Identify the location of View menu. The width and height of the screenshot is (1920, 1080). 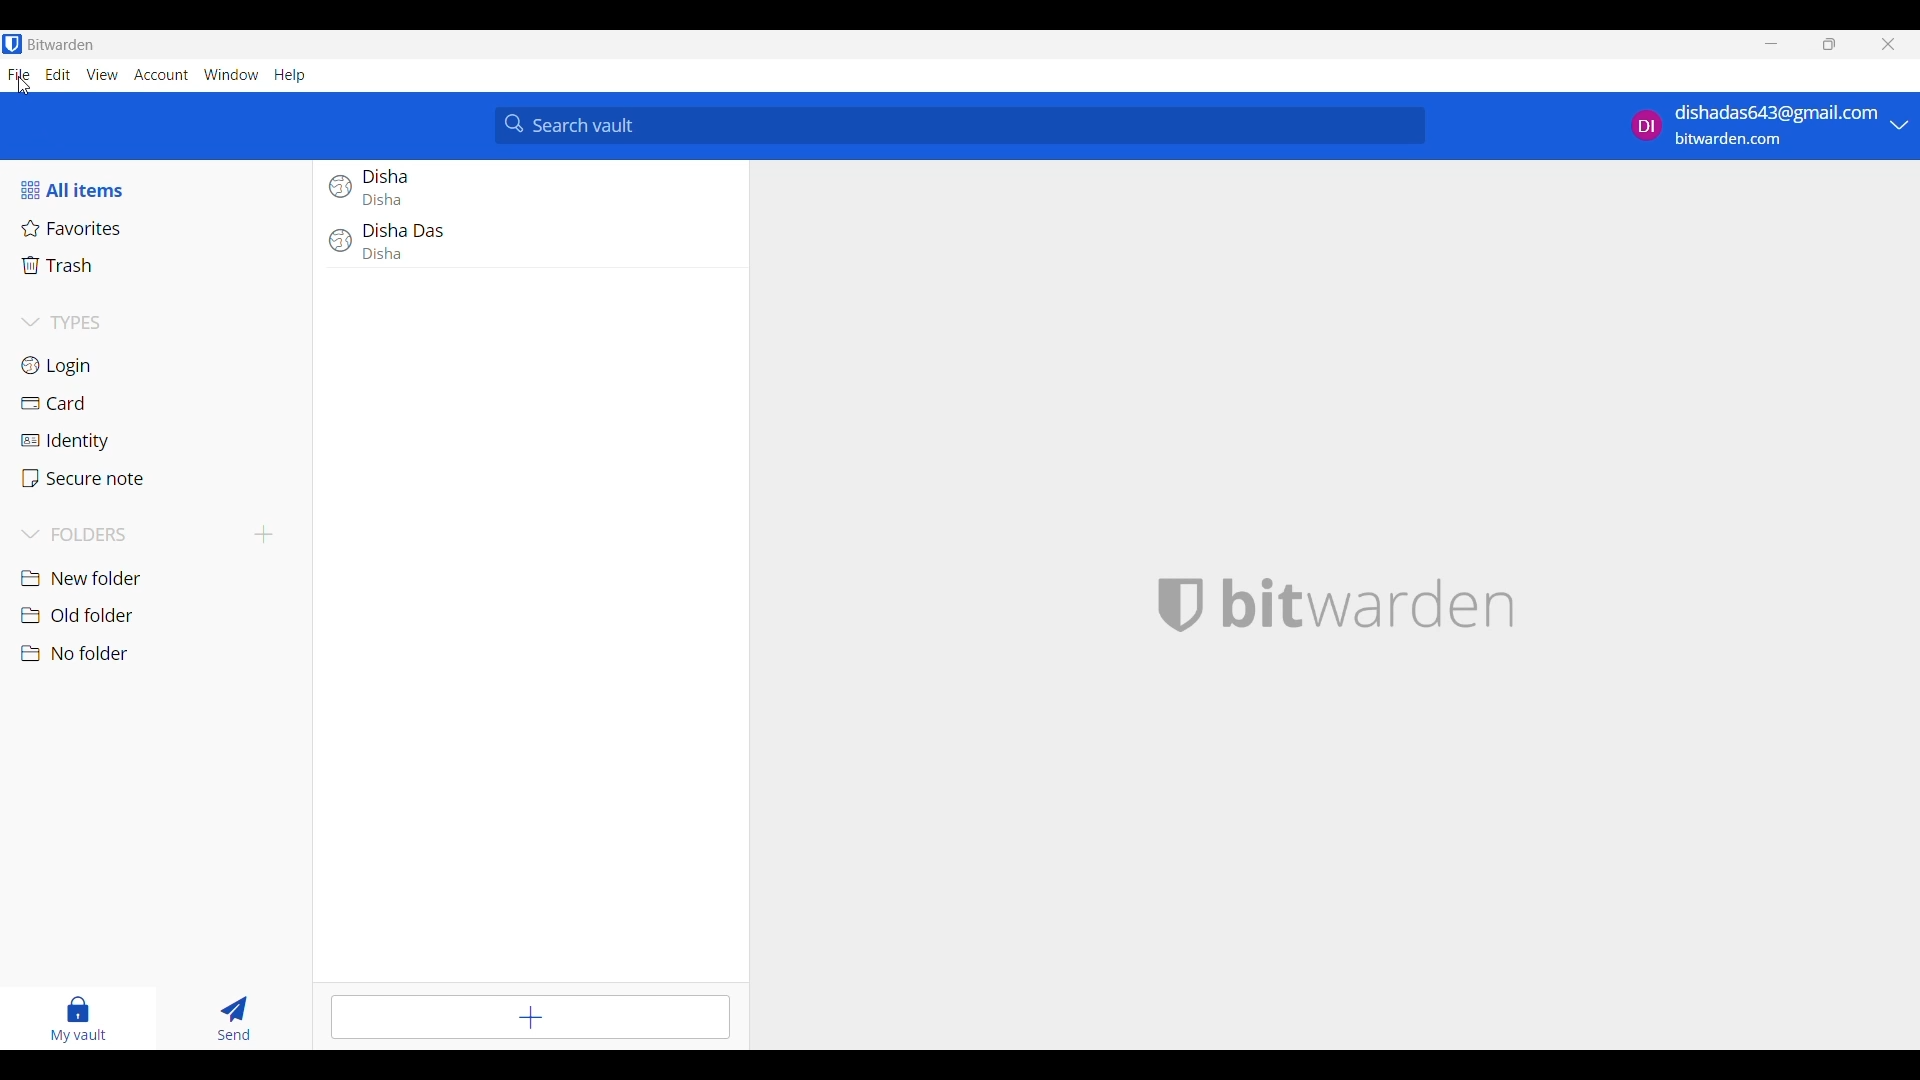
(102, 75).